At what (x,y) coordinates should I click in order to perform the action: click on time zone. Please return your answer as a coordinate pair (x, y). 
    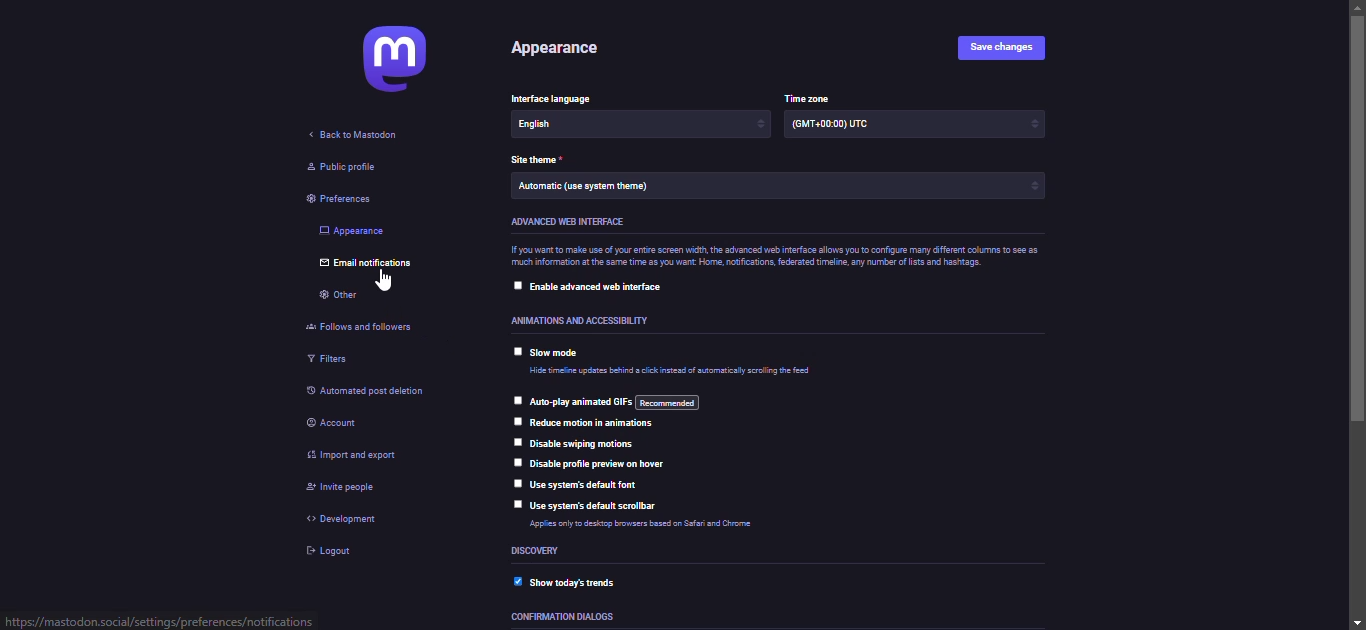
    Looking at the image, I should click on (809, 99).